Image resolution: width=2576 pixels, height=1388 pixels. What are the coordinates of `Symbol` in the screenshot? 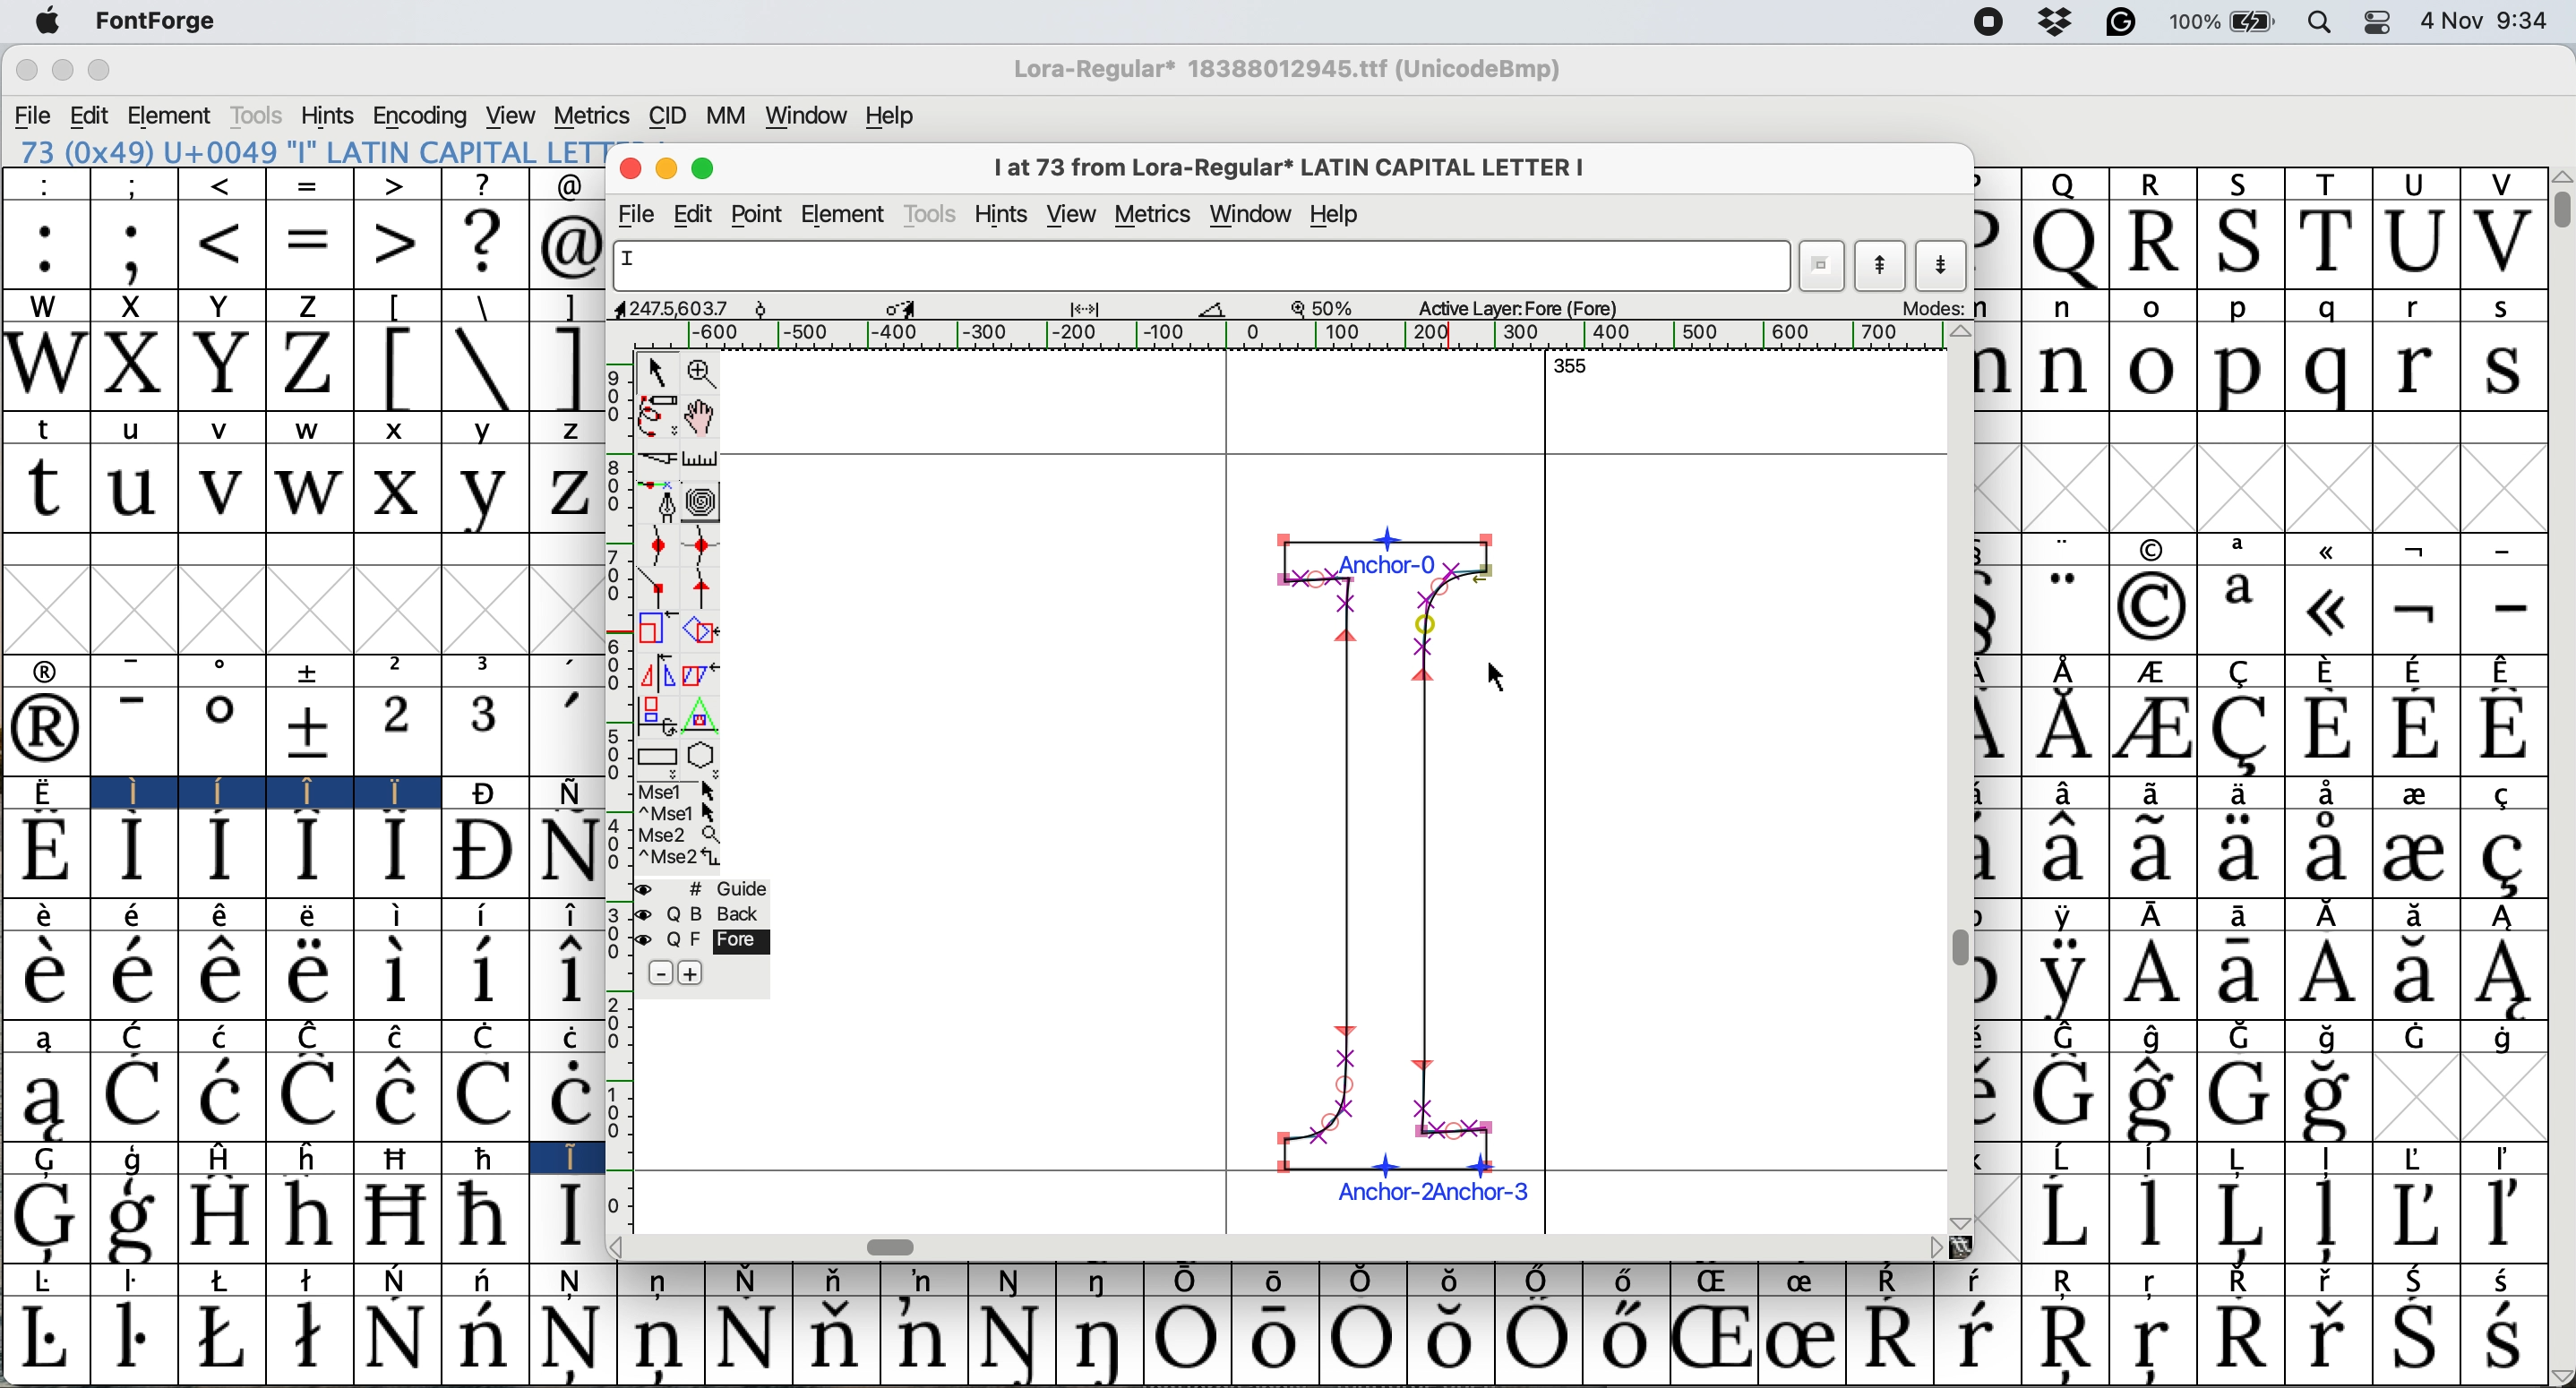 It's located at (479, 853).